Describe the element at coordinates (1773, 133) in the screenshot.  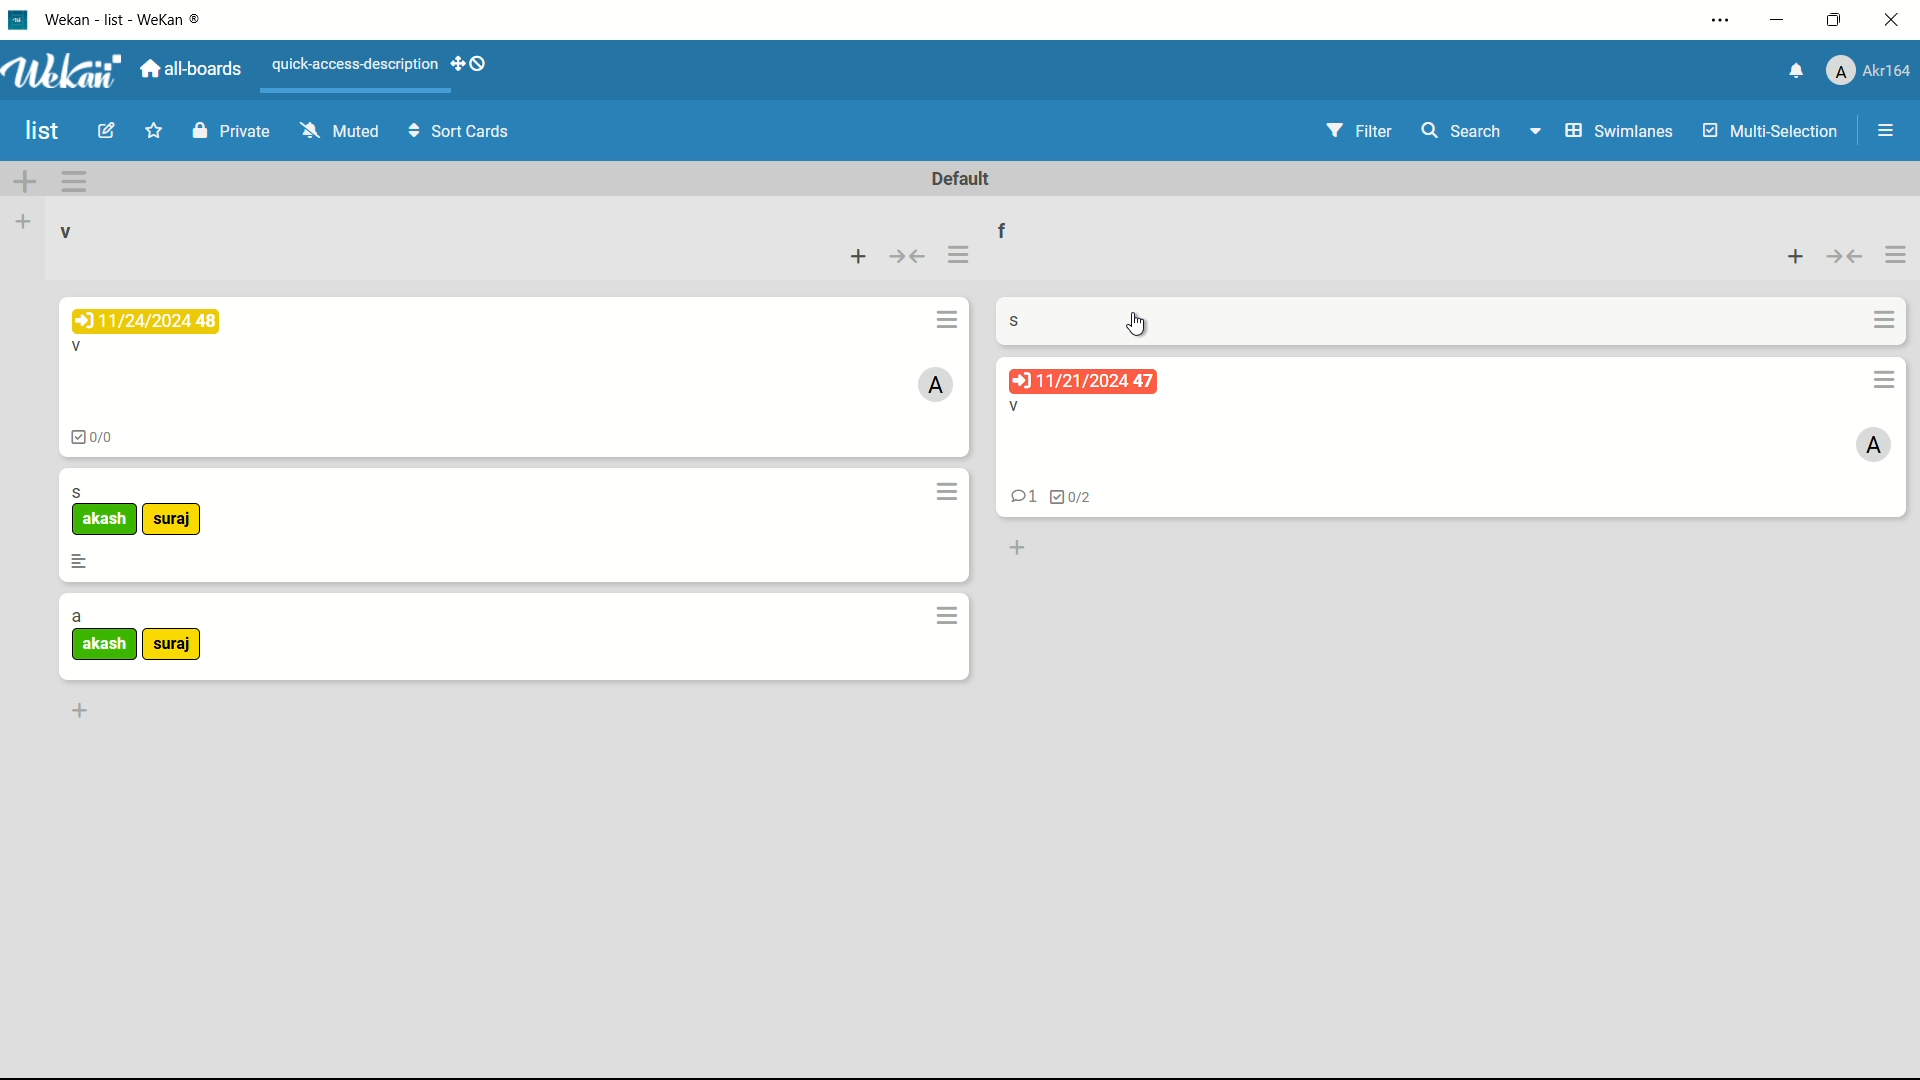
I see `multi selection` at that location.